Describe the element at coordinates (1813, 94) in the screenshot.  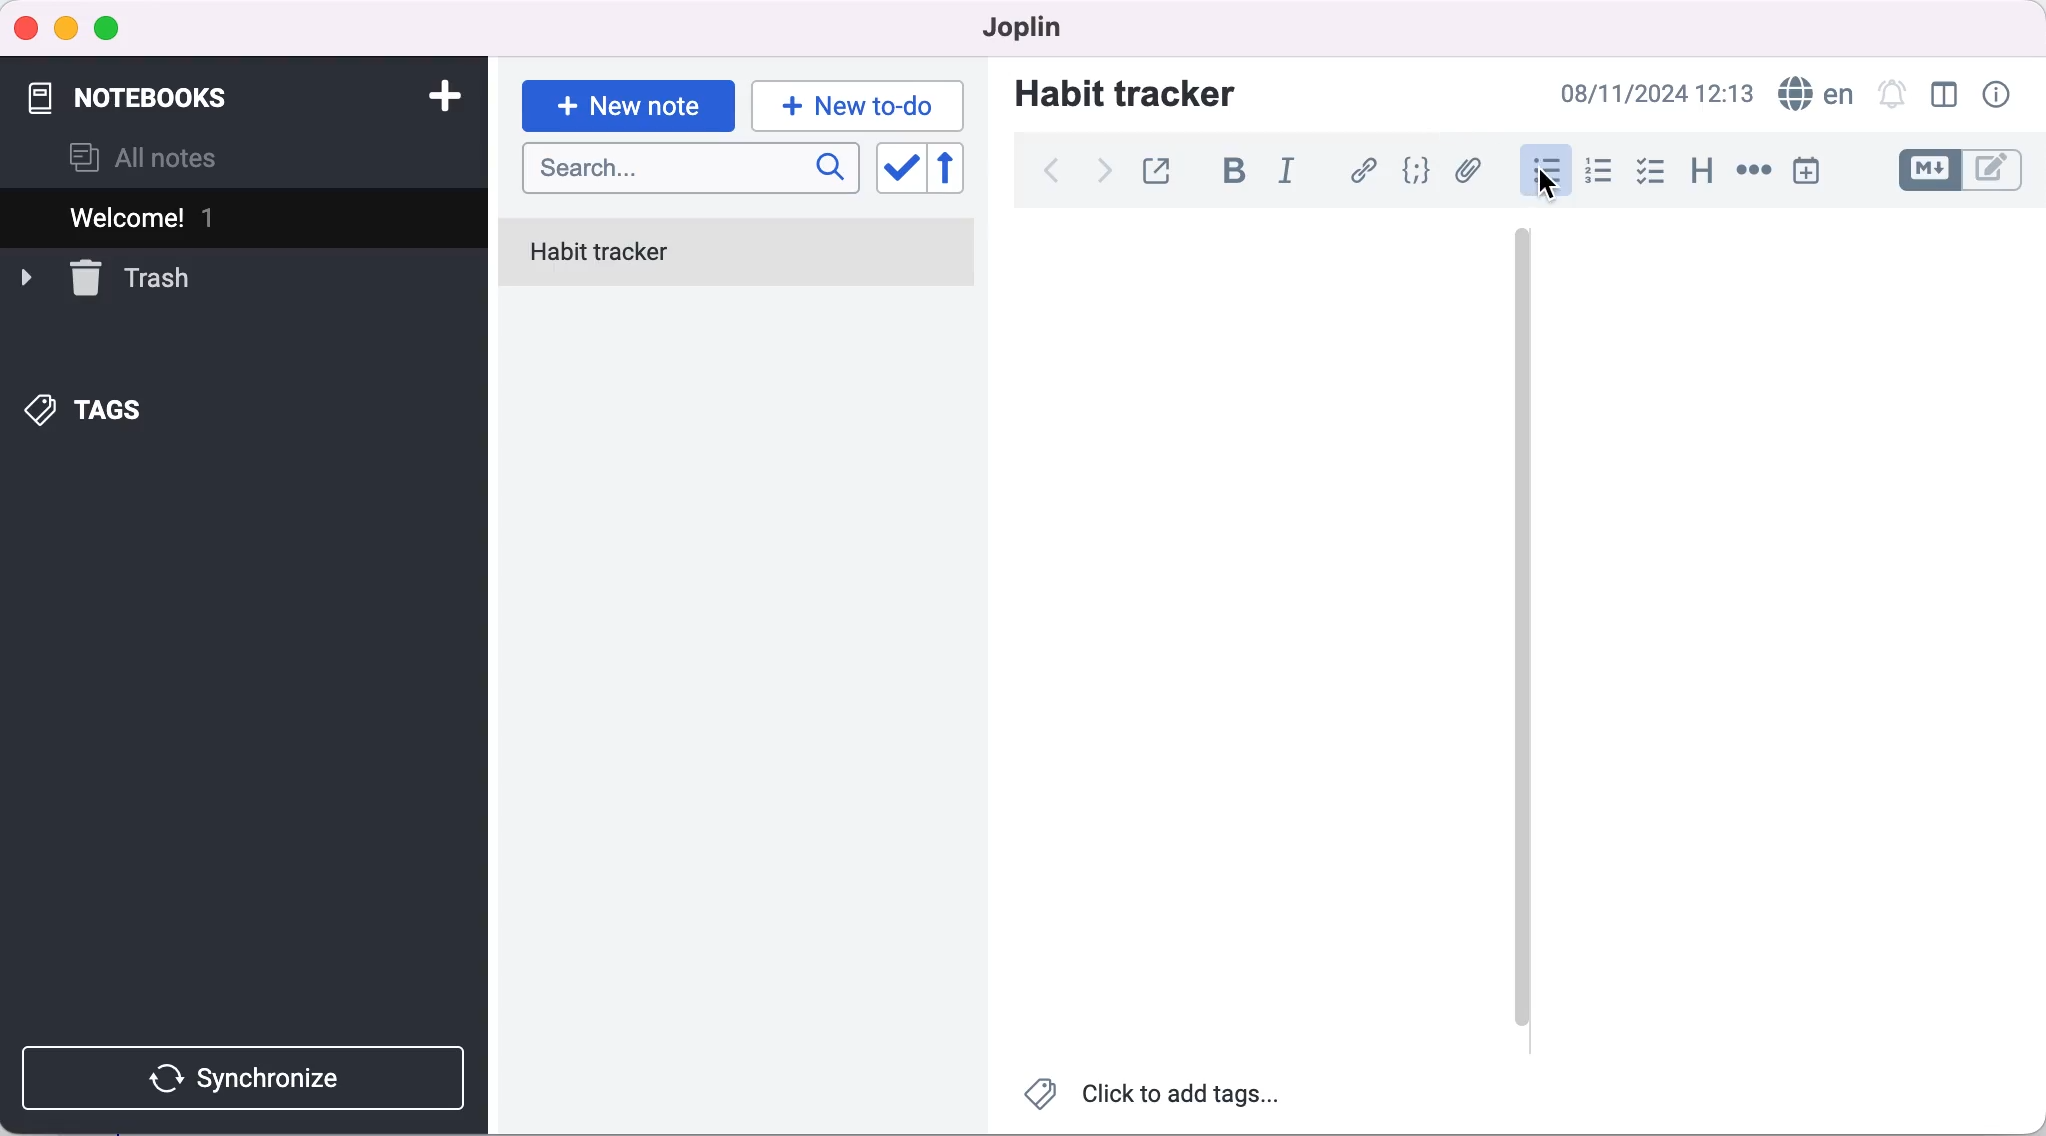
I see `language` at that location.